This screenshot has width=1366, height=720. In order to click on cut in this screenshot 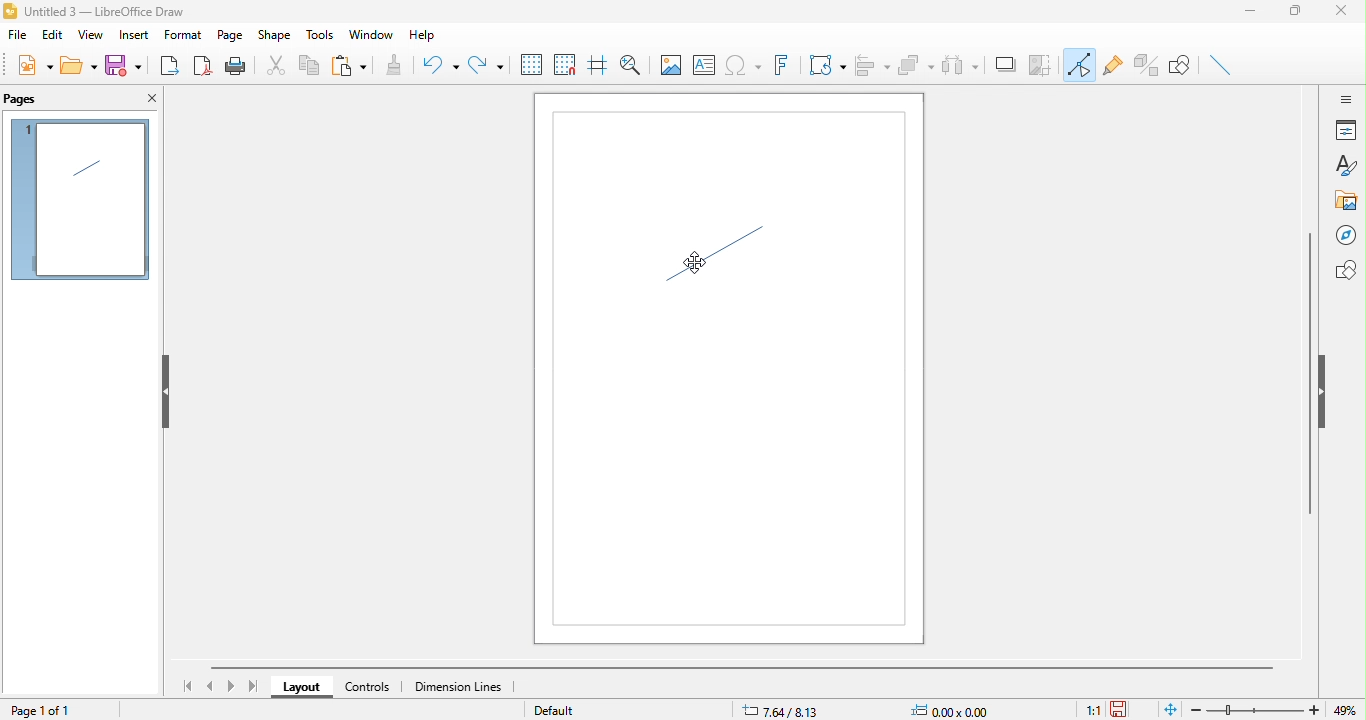, I will do `click(276, 66)`.